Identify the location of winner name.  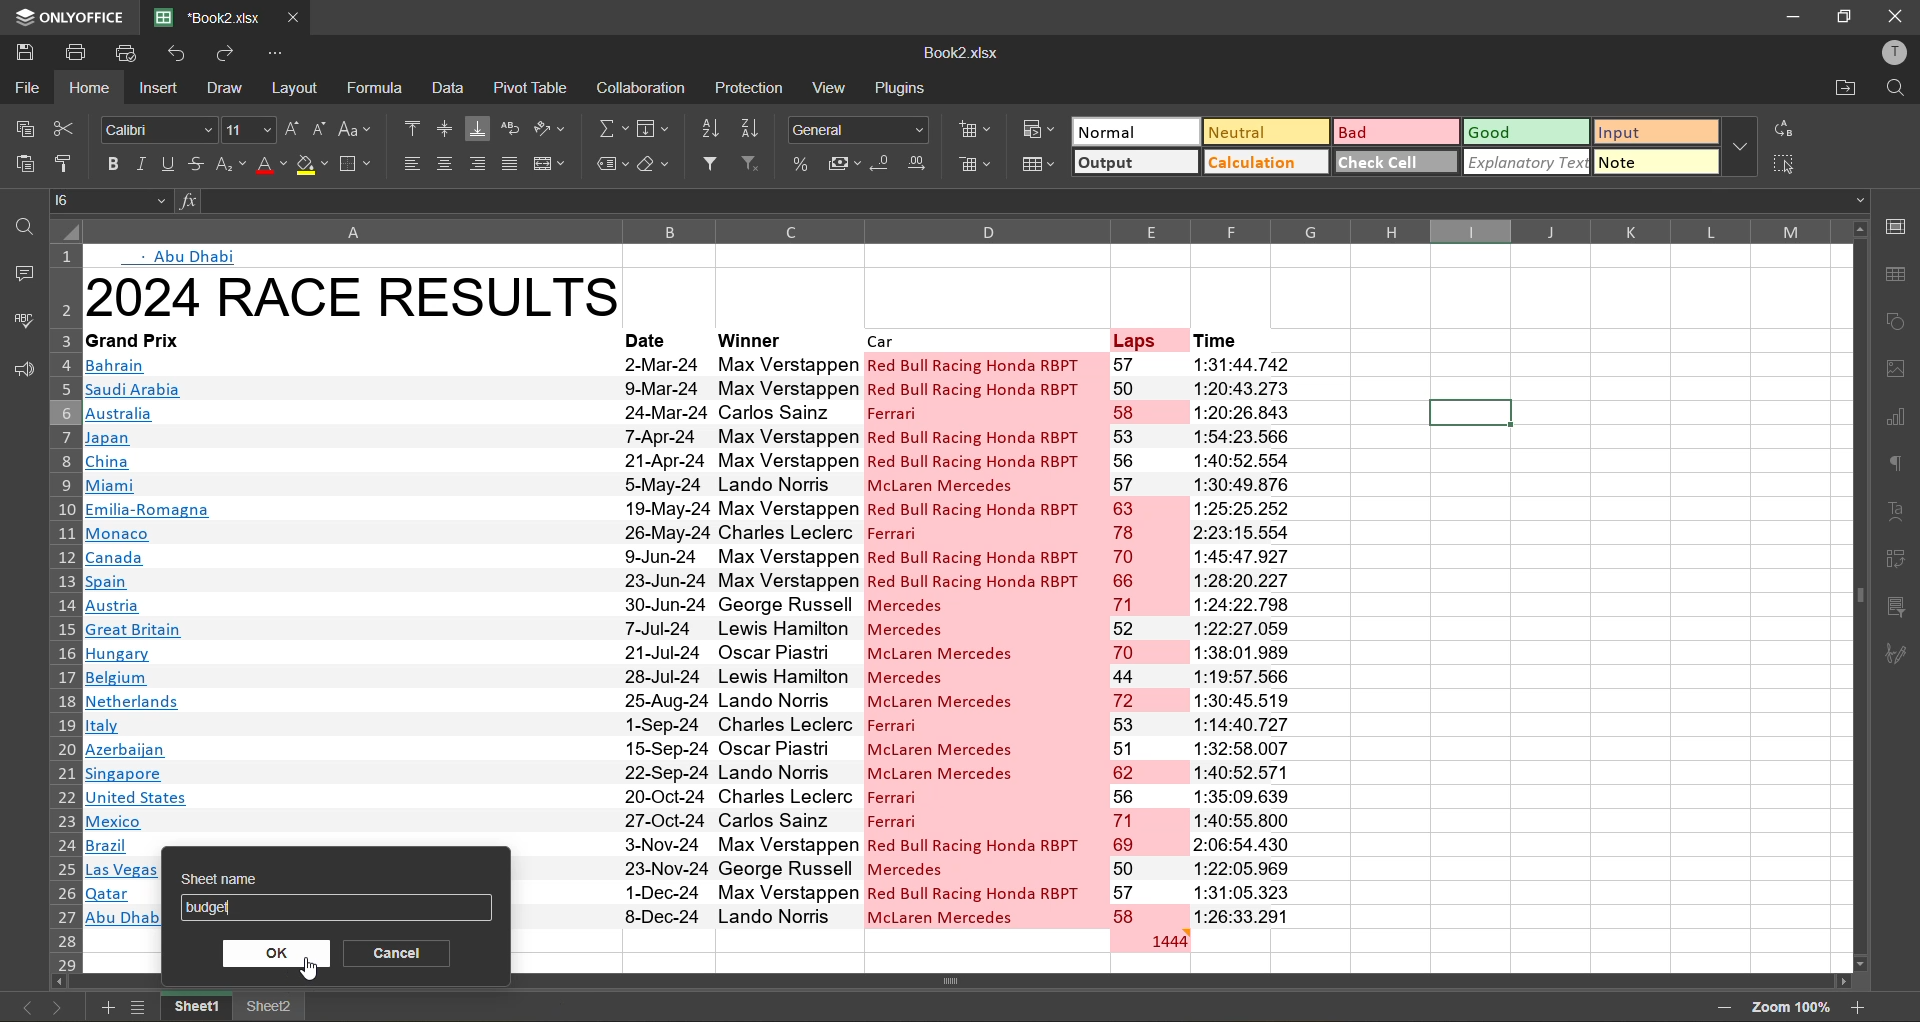
(789, 637).